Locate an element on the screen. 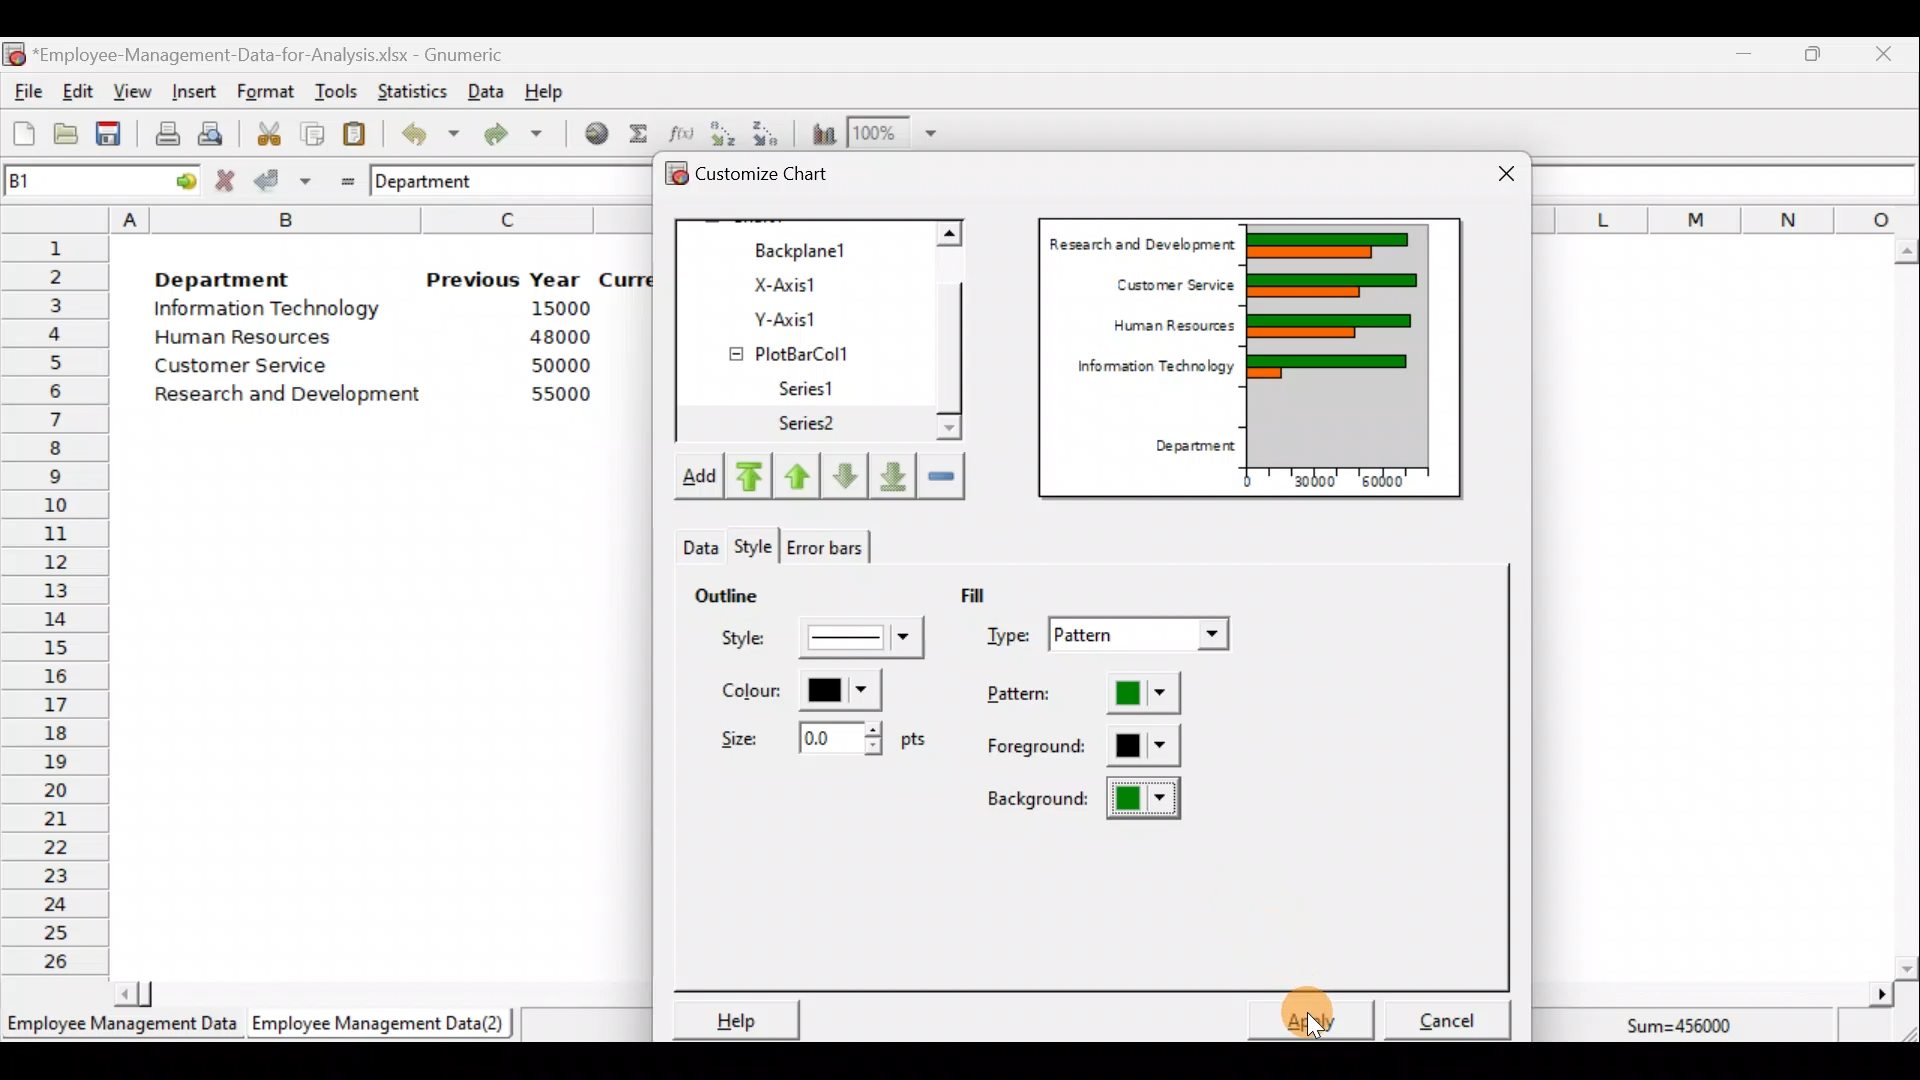 The width and height of the screenshot is (1920, 1080). Cut the selection is located at coordinates (263, 131).